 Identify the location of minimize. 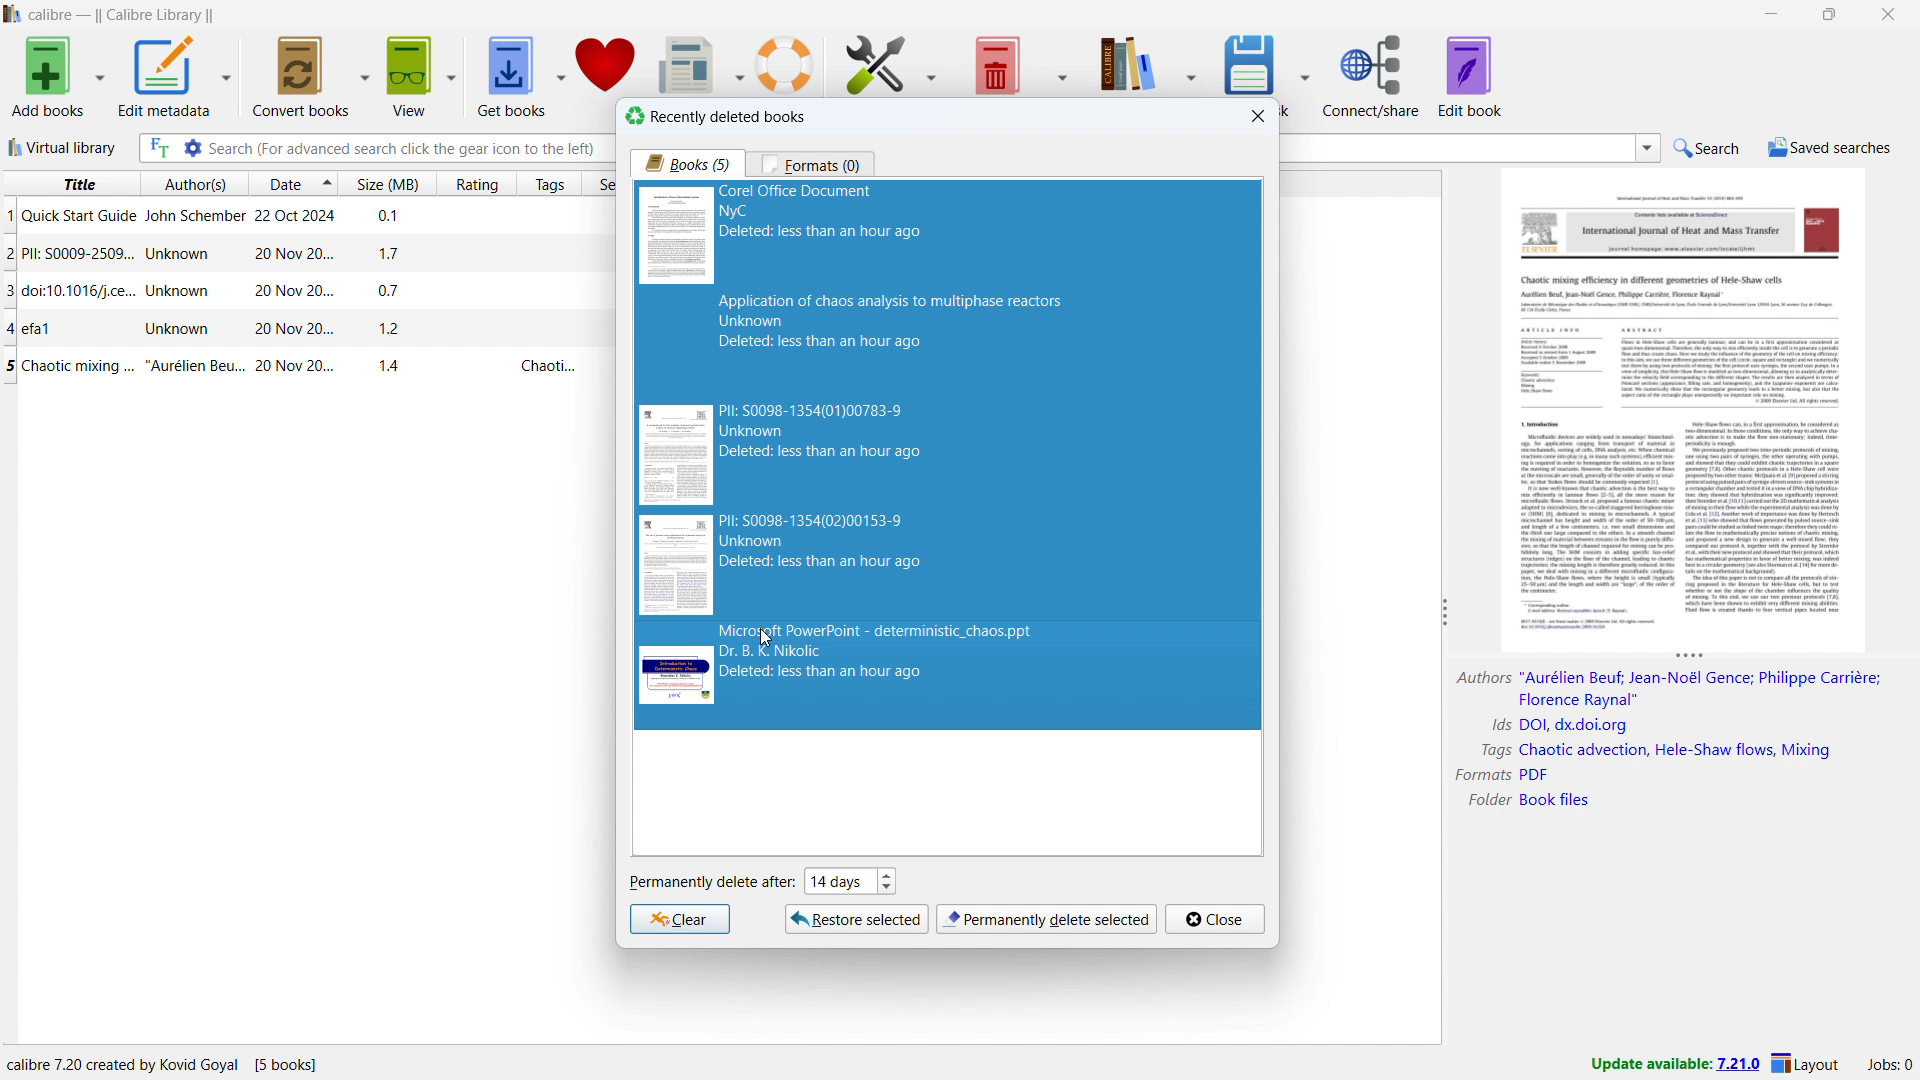
(1770, 14).